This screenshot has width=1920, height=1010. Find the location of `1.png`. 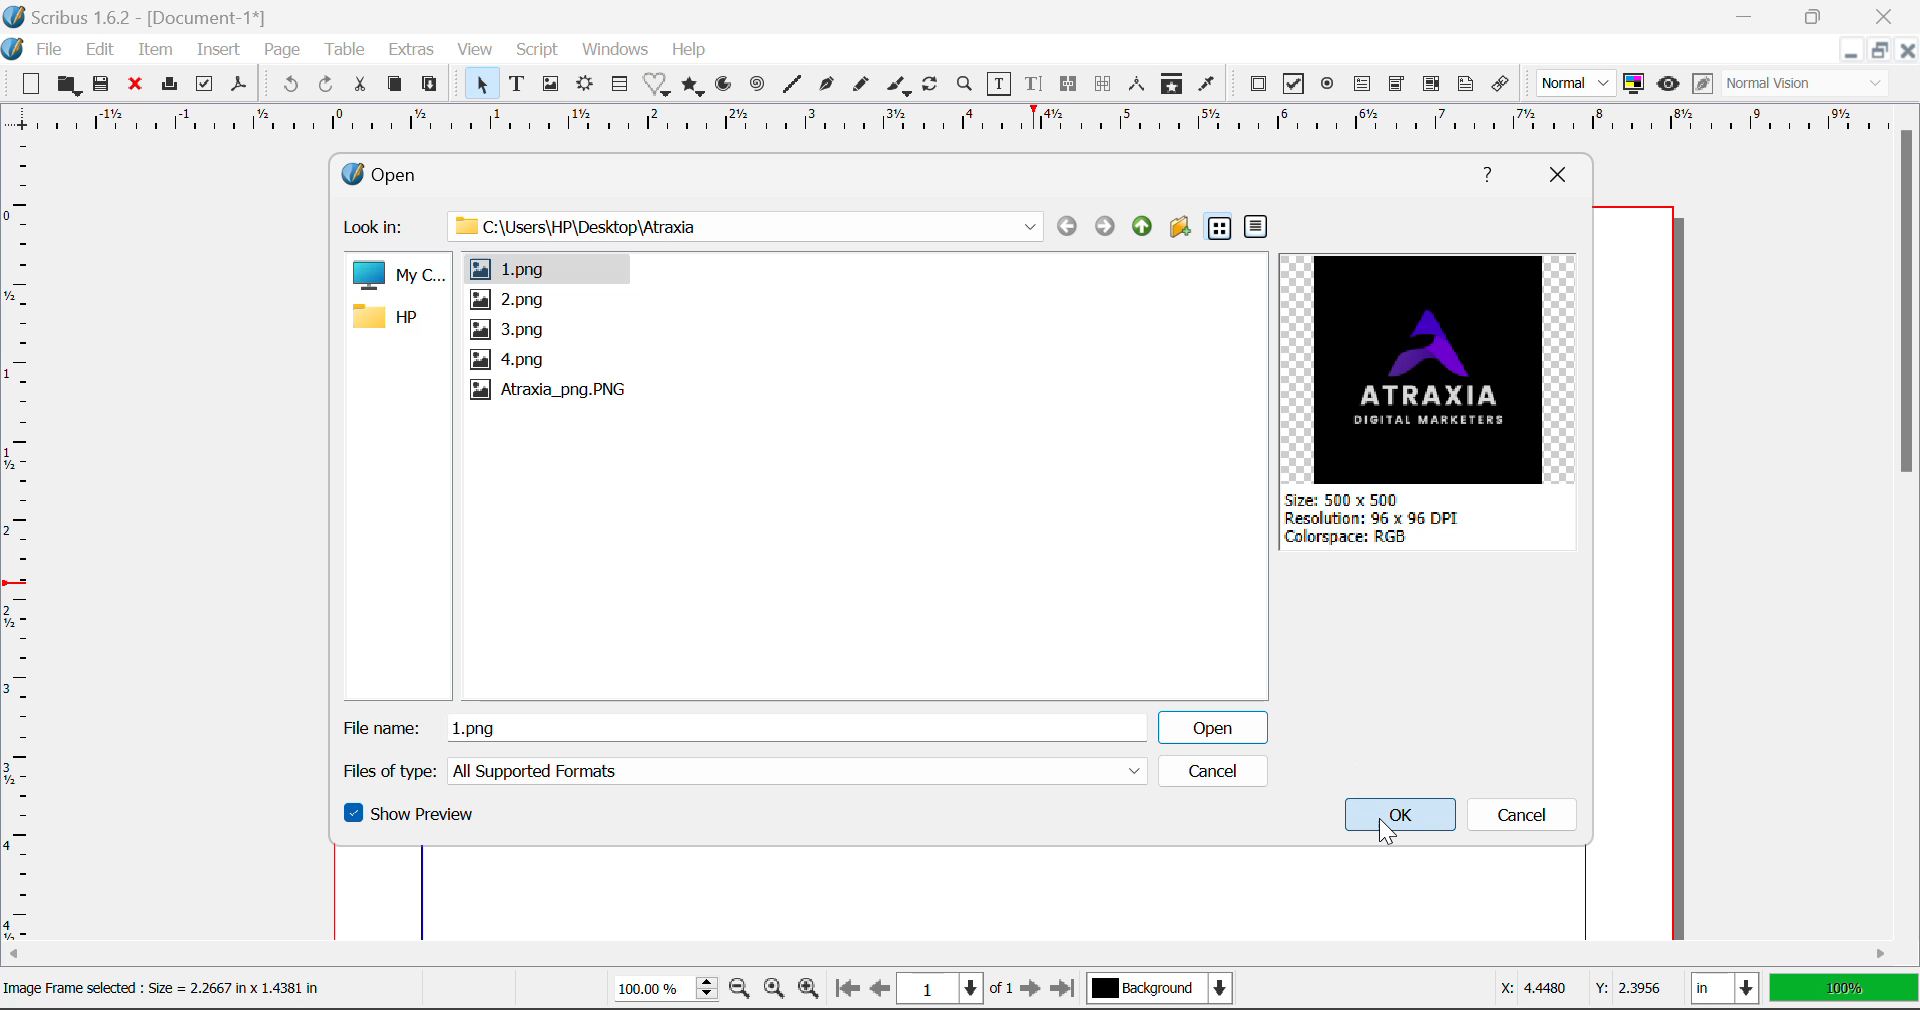

1.png is located at coordinates (544, 268).